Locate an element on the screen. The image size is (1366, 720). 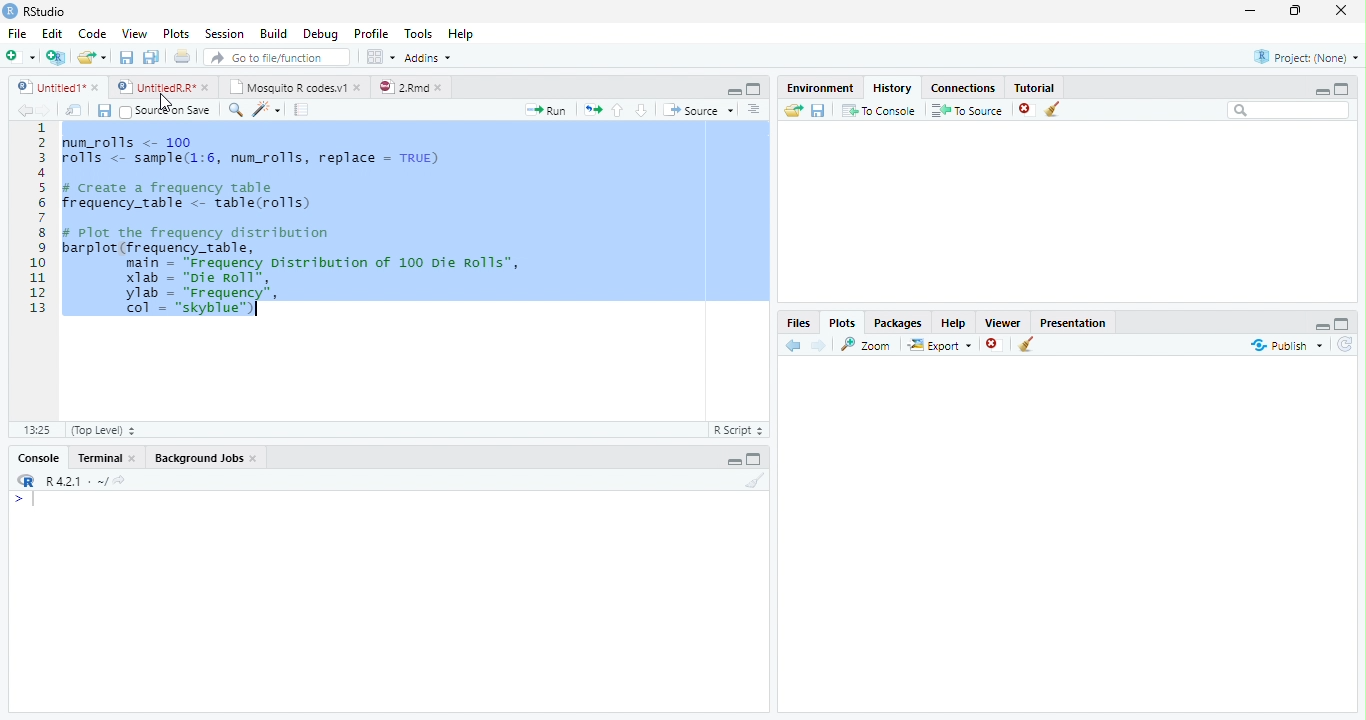
Open an existing file is located at coordinates (92, 57).